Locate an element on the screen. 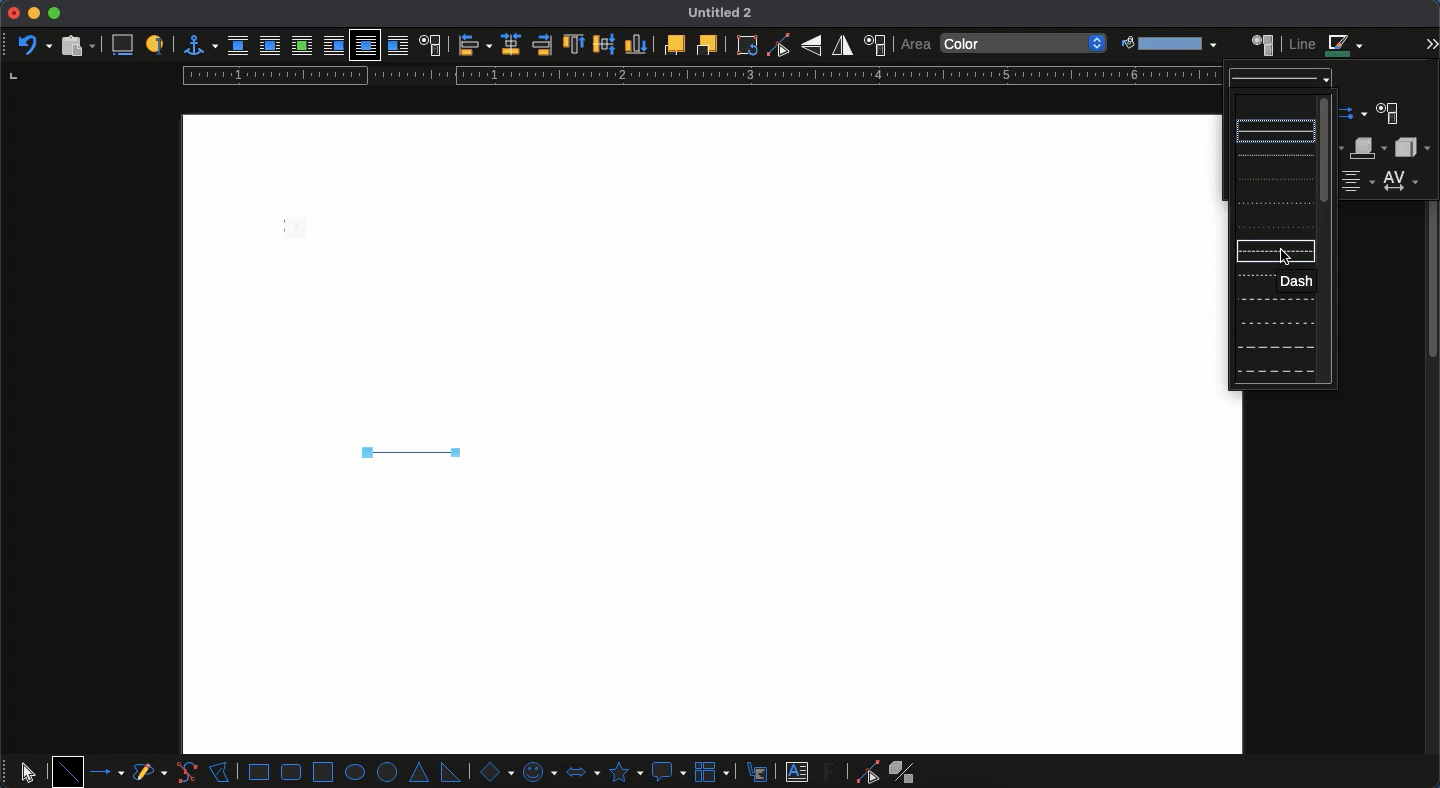 Image resolution: width=1440 pixels, height=788 pixels. optimal is located at coordinates (301, 45).